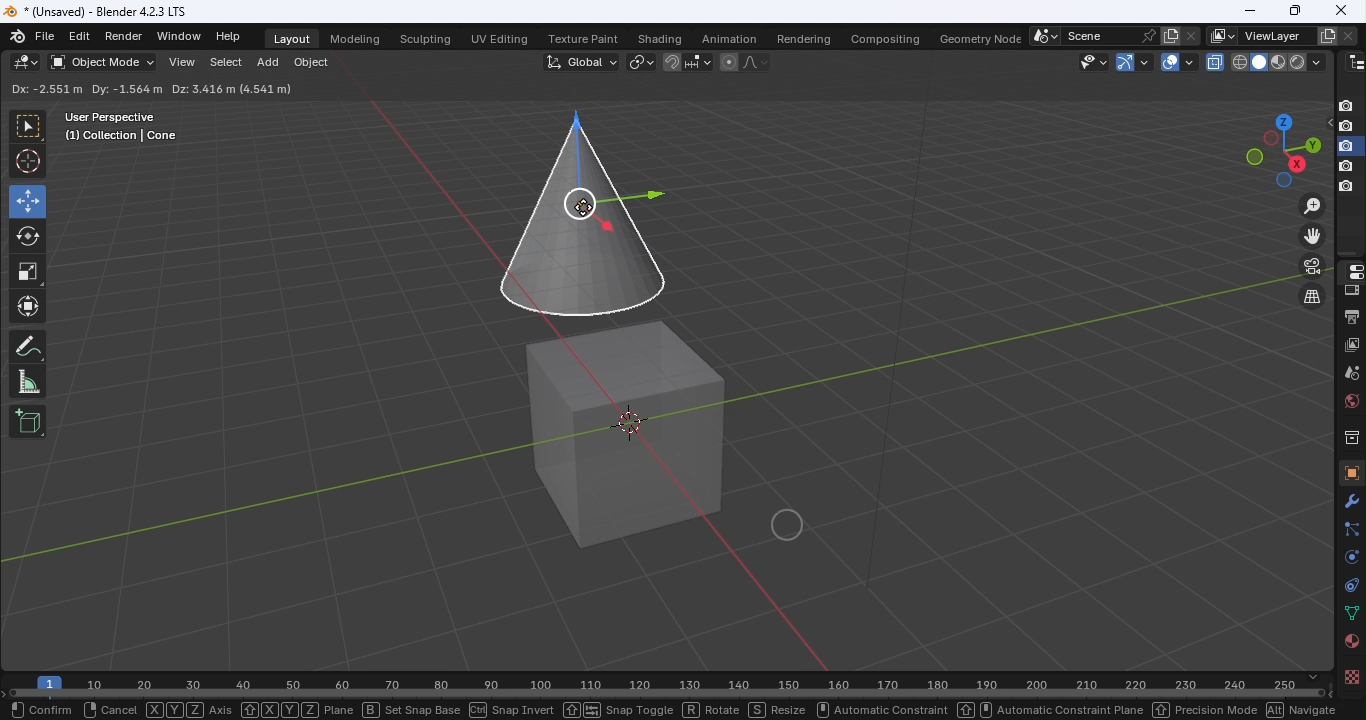  Describe the element at coordinates (27, 62) in the screenshot. I see `Editor type` at that location.